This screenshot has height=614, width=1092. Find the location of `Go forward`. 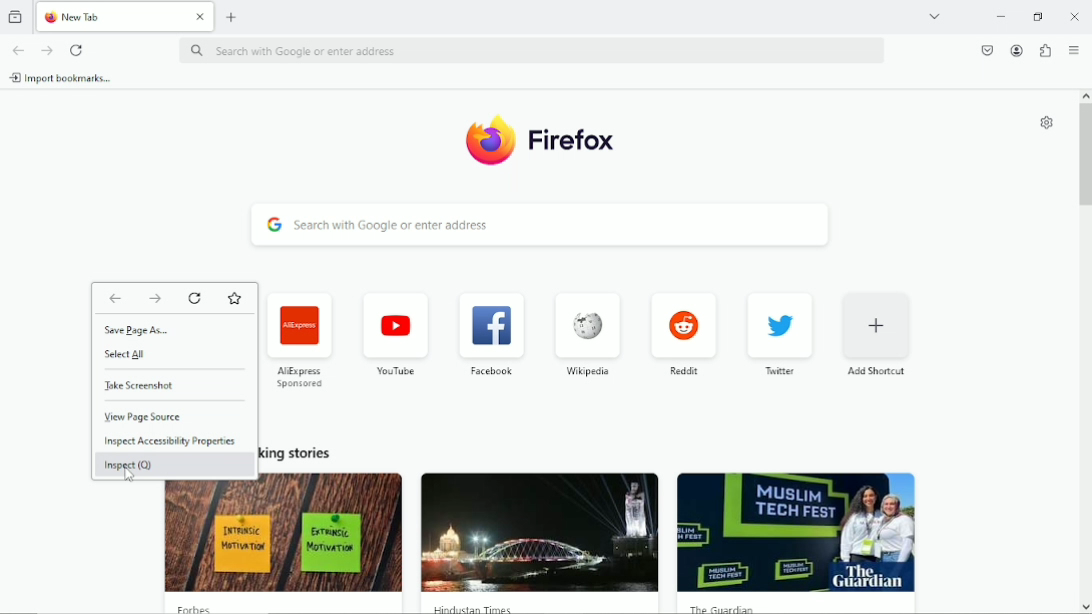

Go forward is located at coordinates (48, 48).